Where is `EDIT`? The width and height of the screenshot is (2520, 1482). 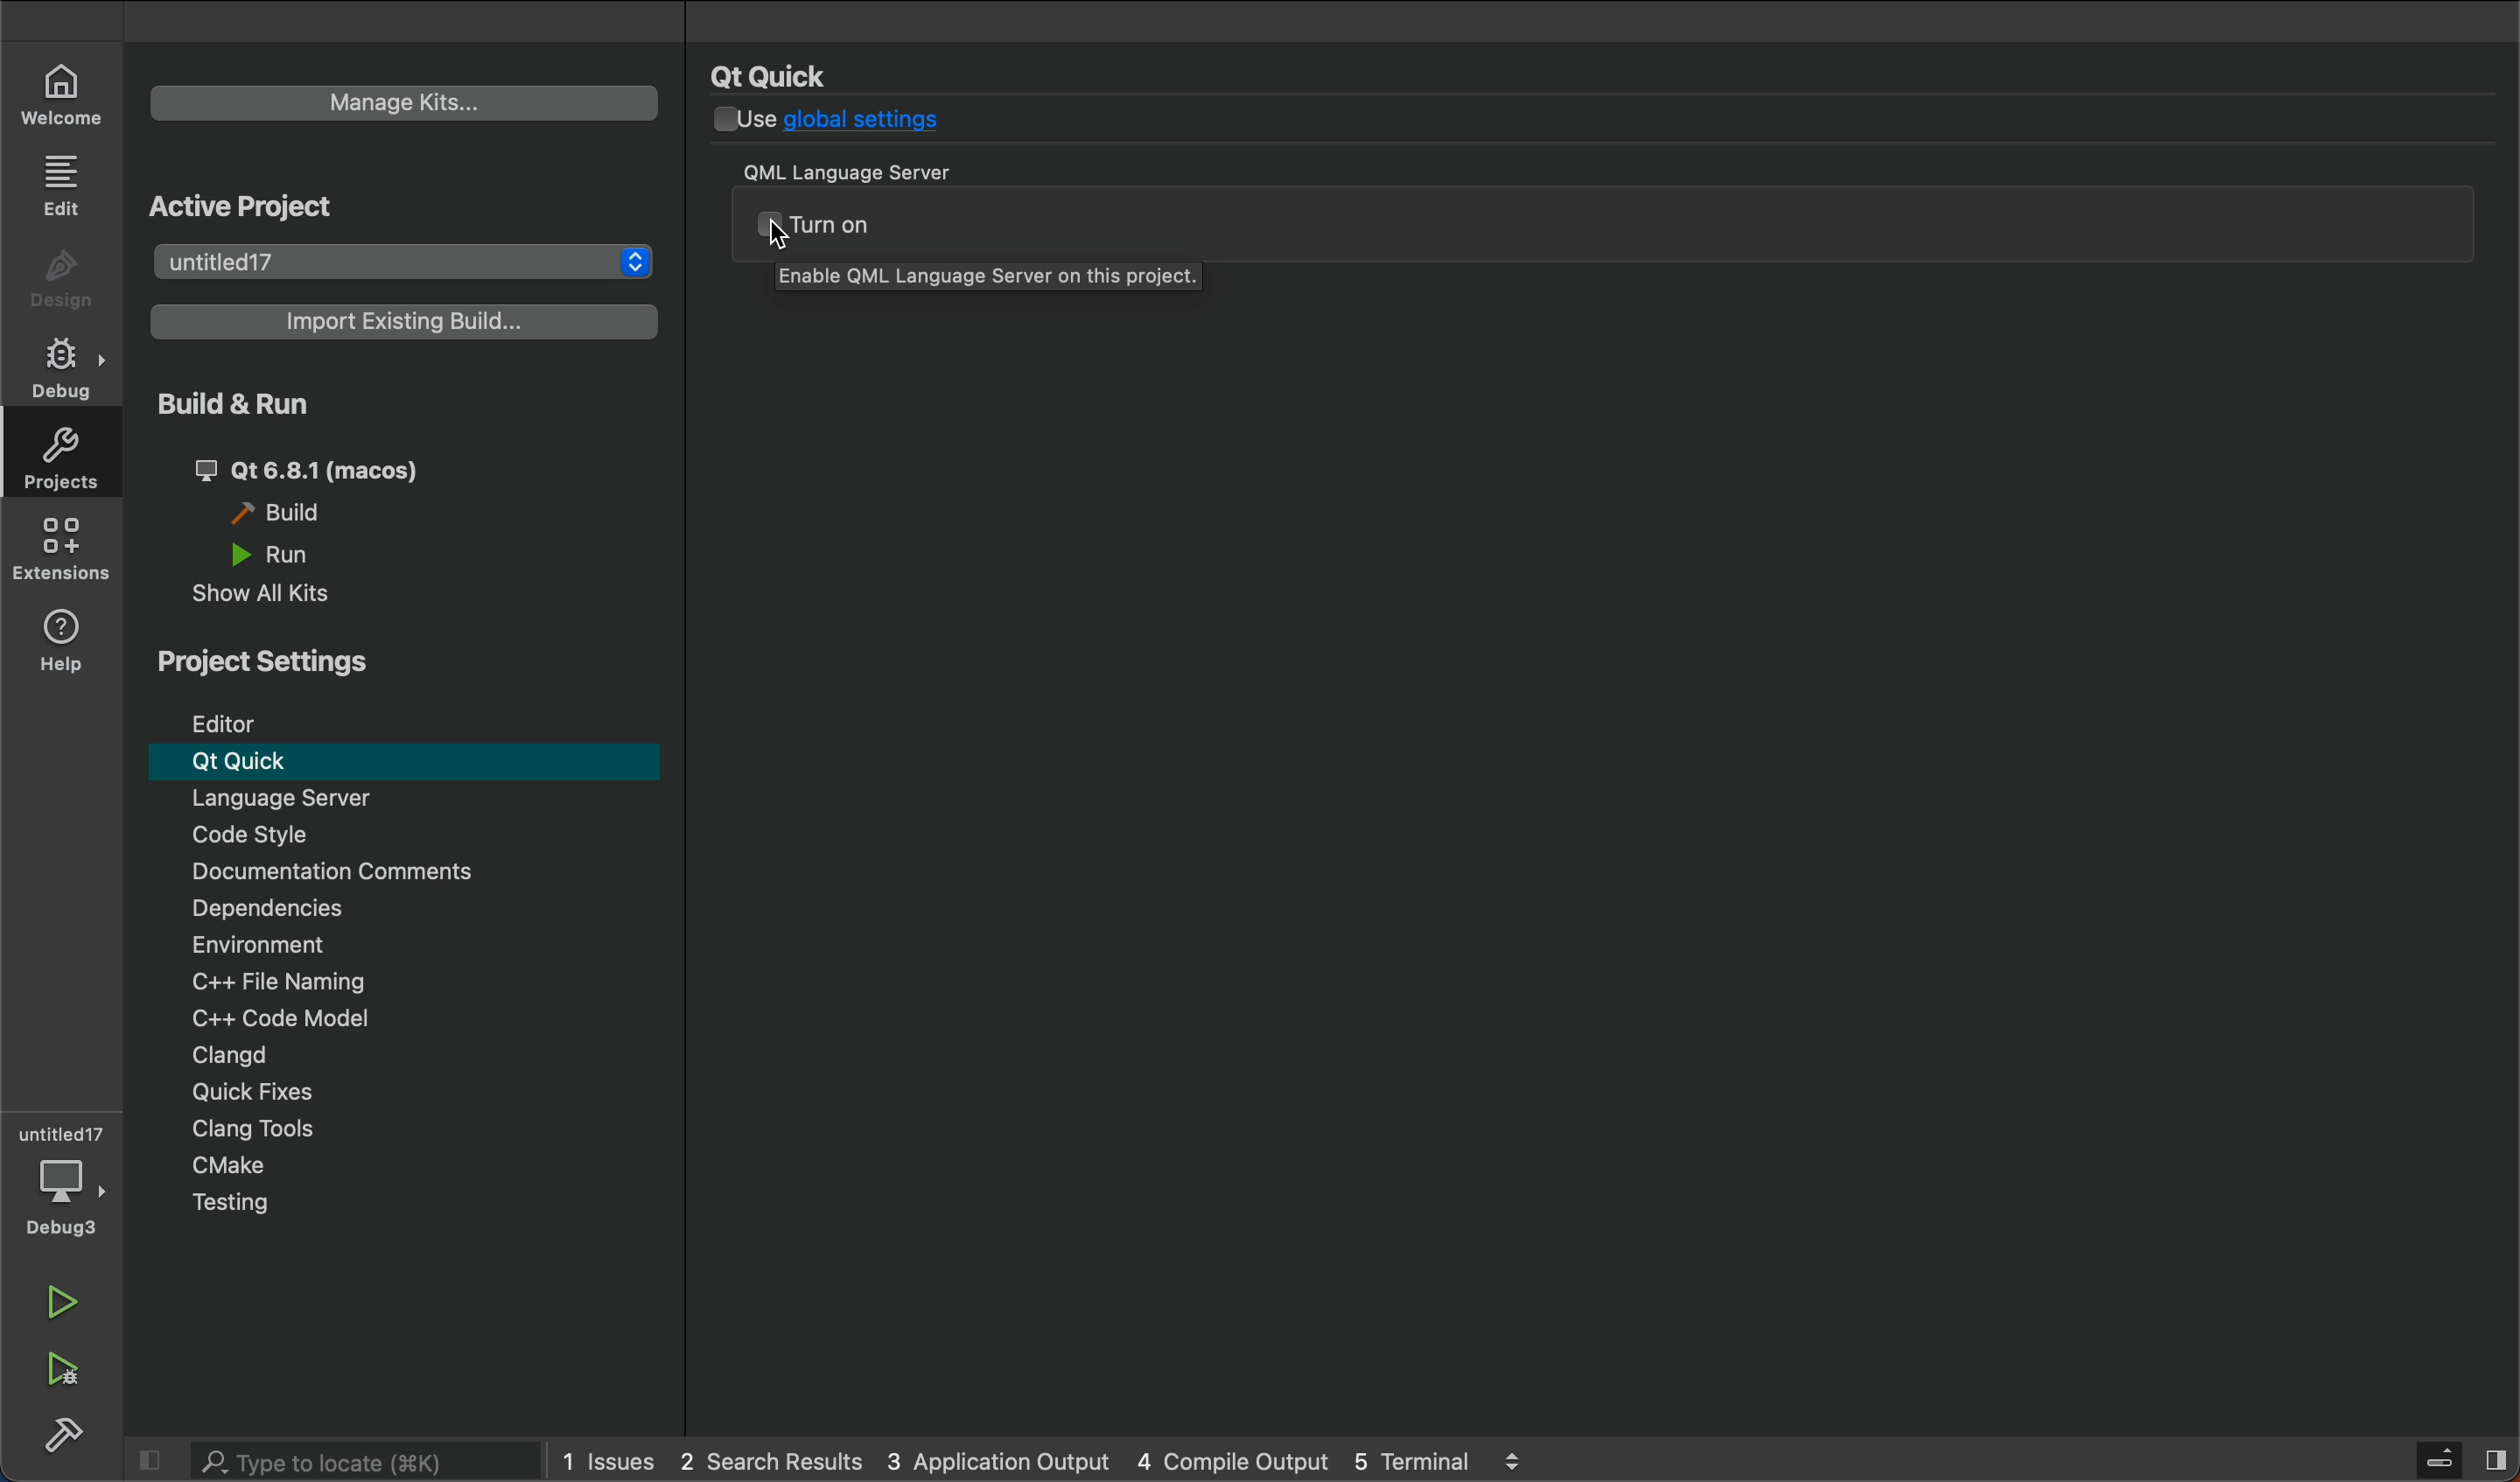
EDIT is located at coordinates (62, 184).